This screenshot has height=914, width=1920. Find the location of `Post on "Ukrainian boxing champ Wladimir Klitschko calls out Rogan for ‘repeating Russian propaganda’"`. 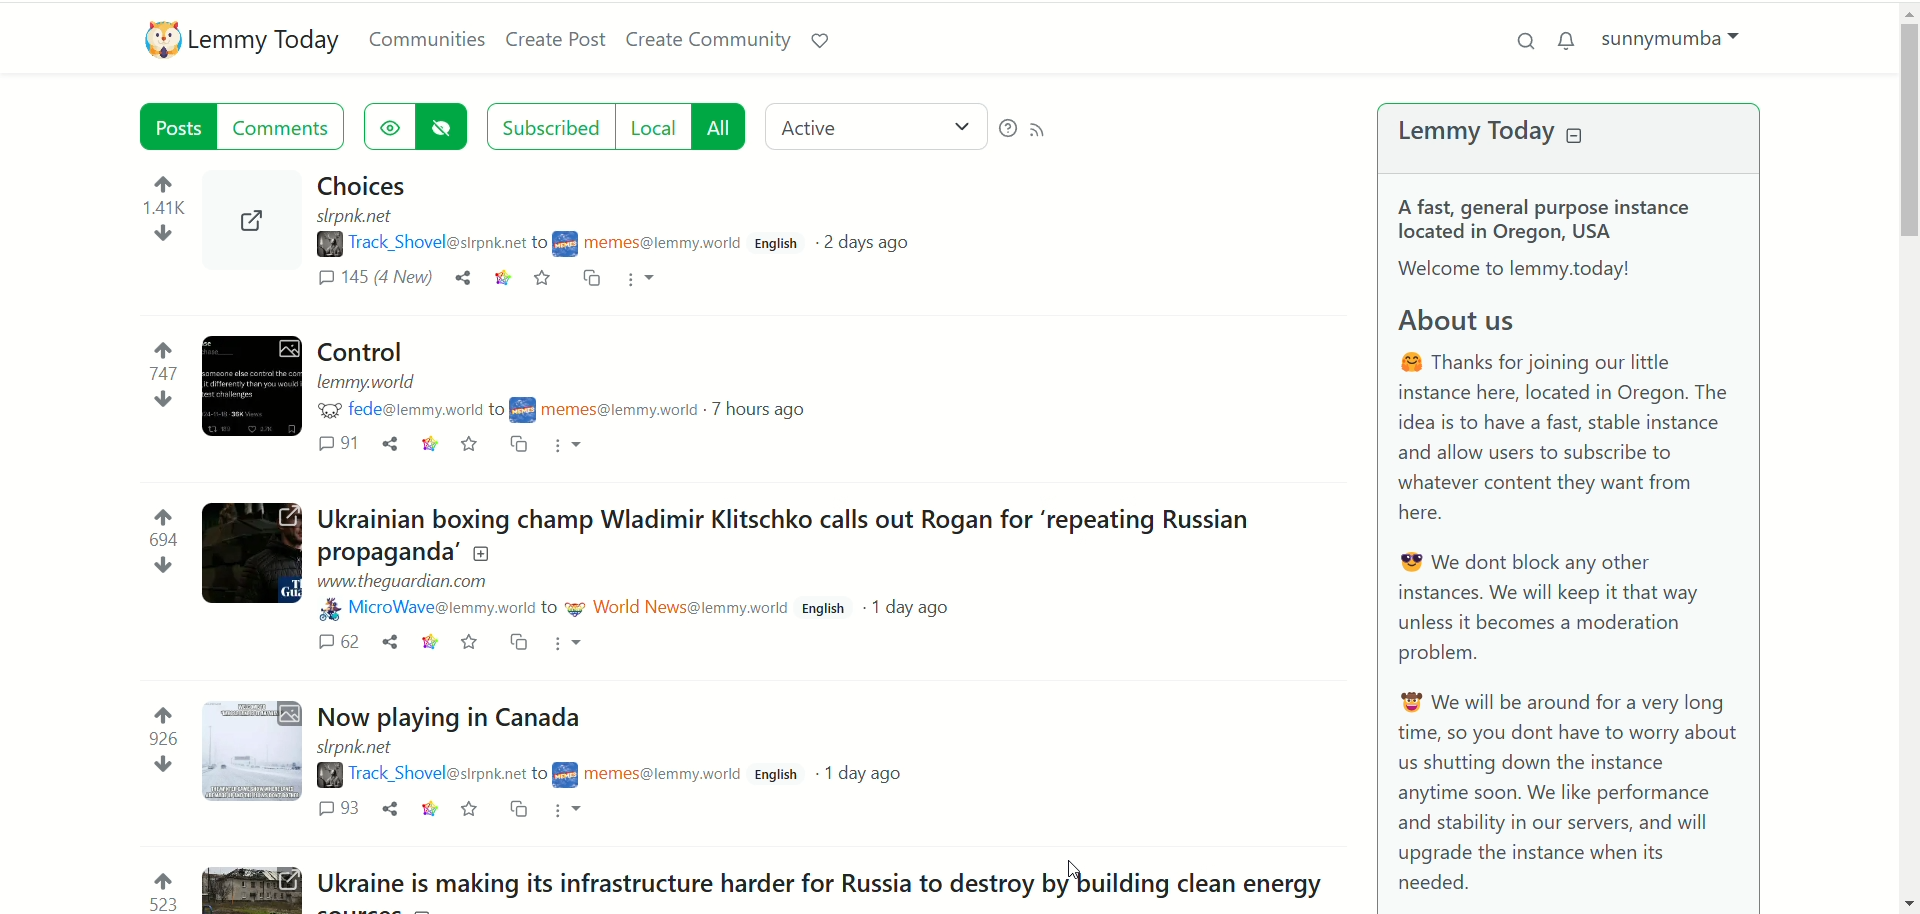

Post on "Ukrainian boxing champ Wladimir Klitschko calls out Rogan for ‘repeating Russian propaganda’" is located at coordinates (784, 536).